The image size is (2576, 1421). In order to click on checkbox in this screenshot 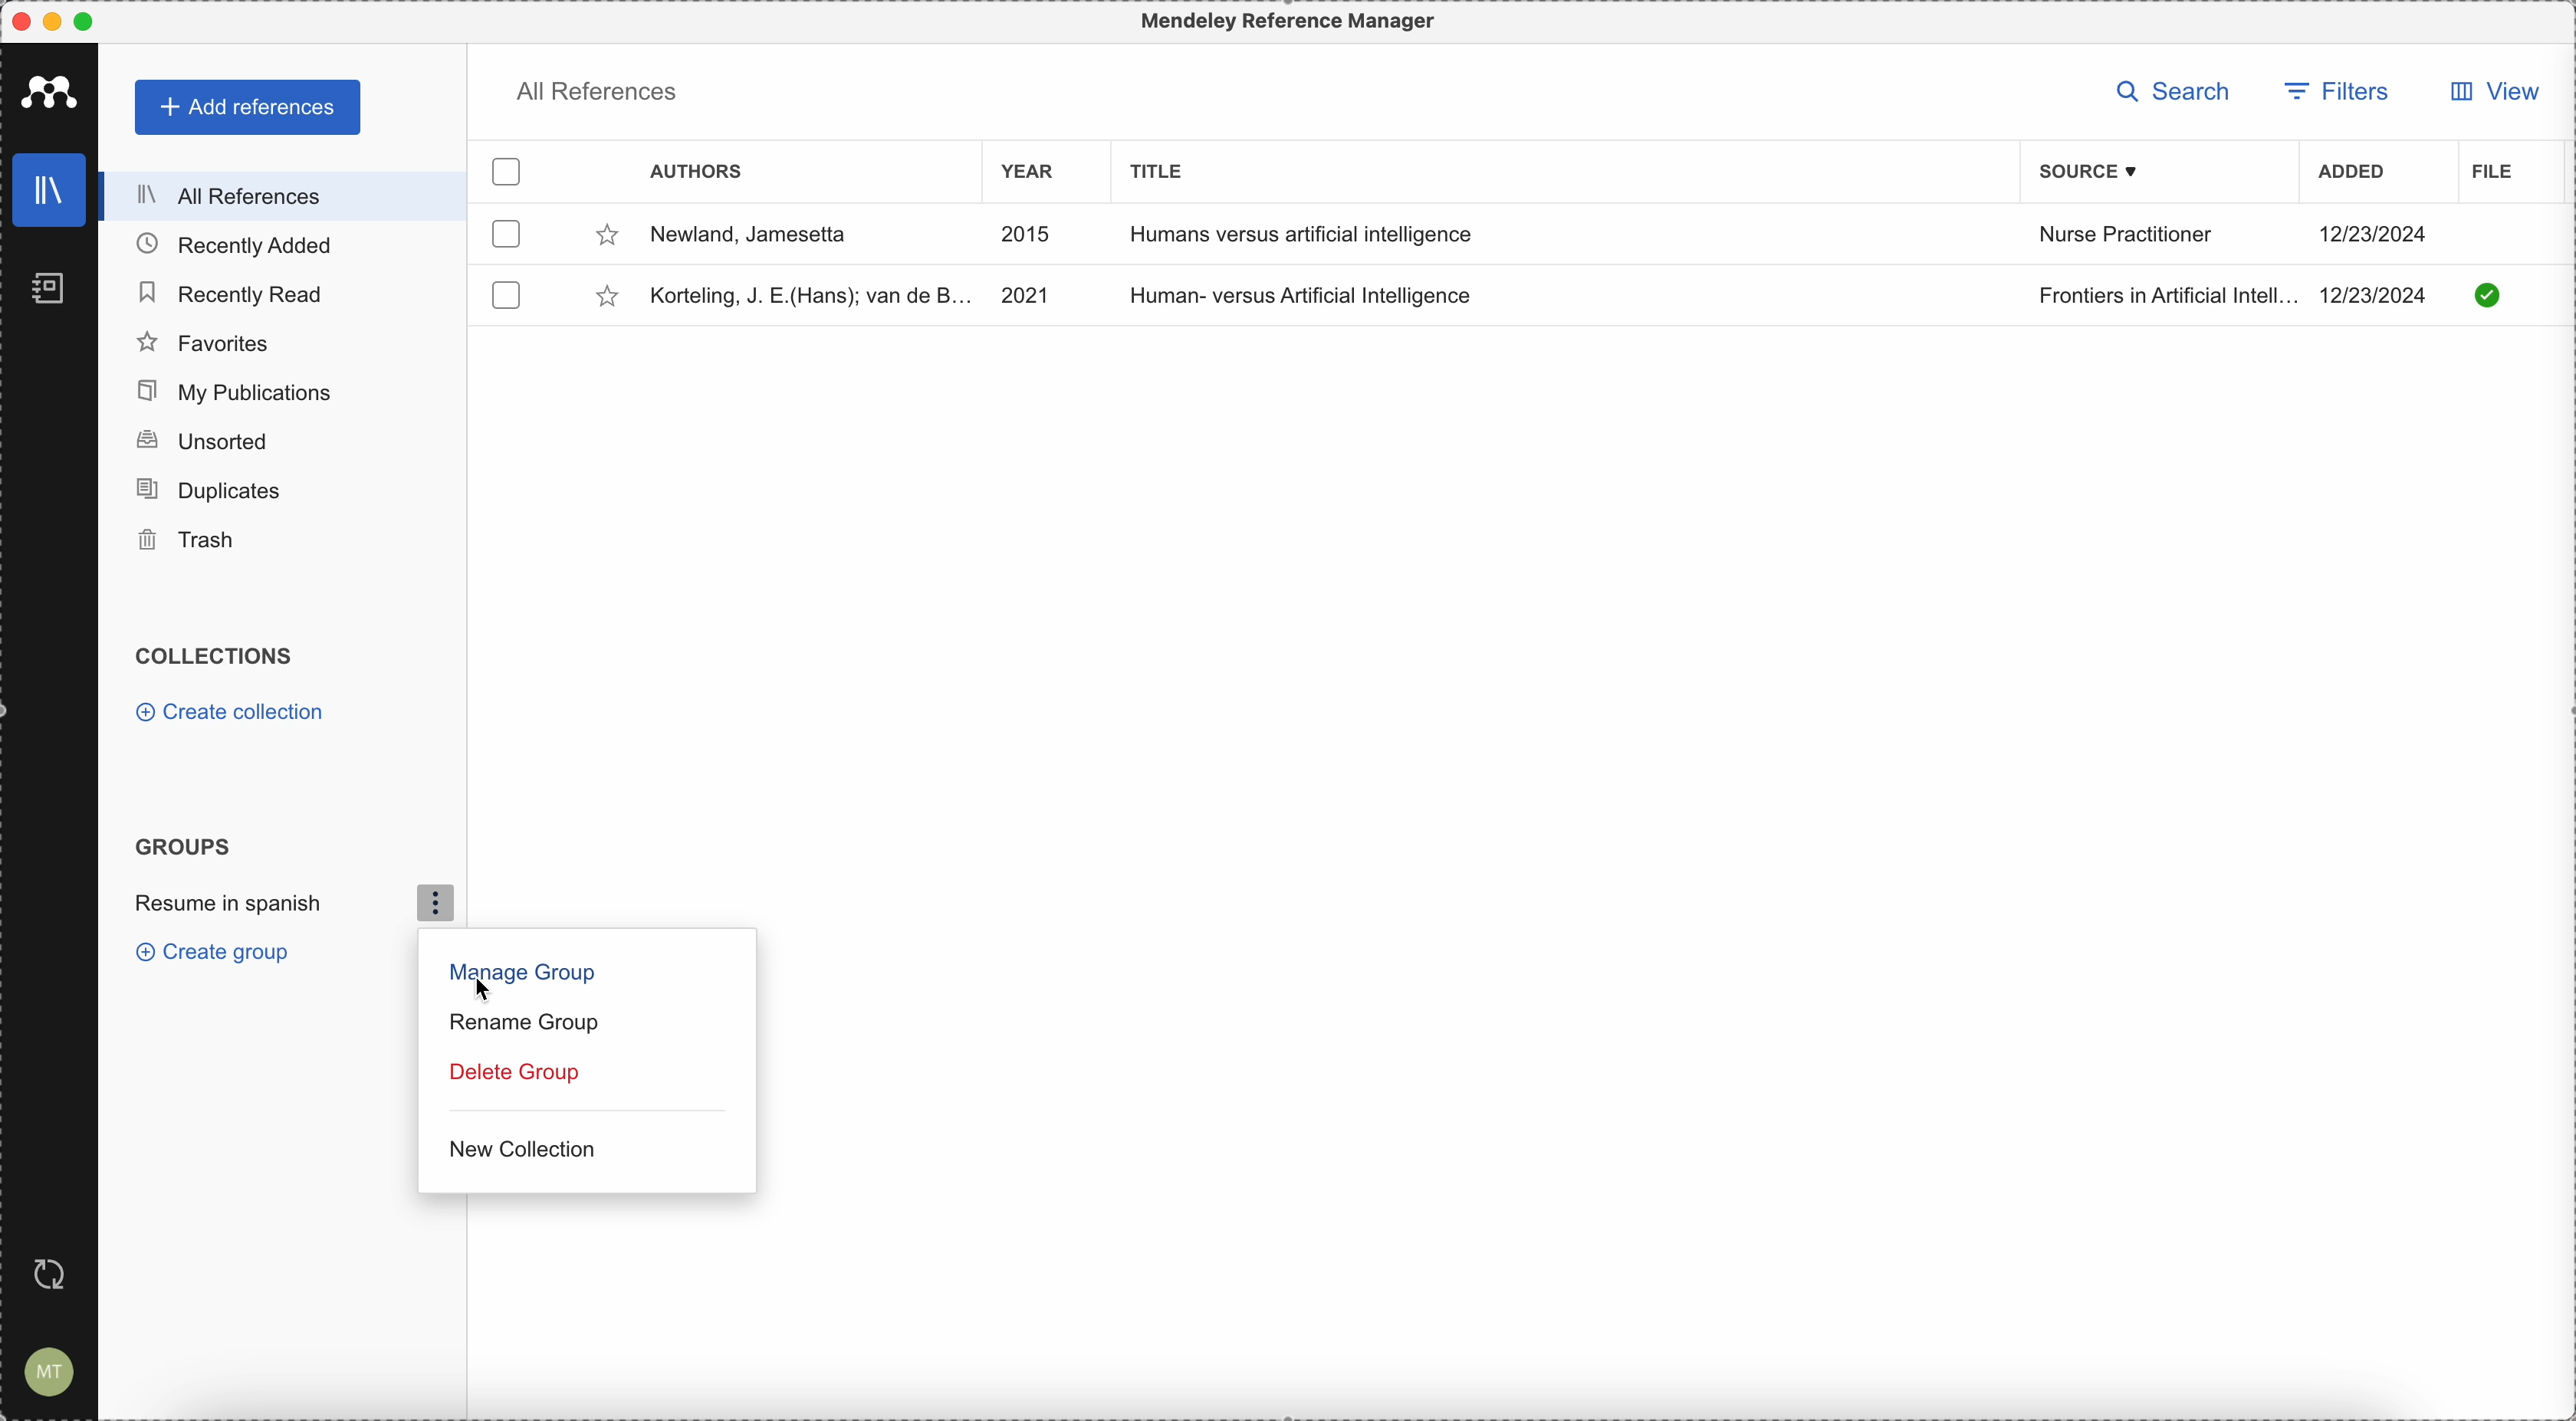, I will do `click(511, 291)`.